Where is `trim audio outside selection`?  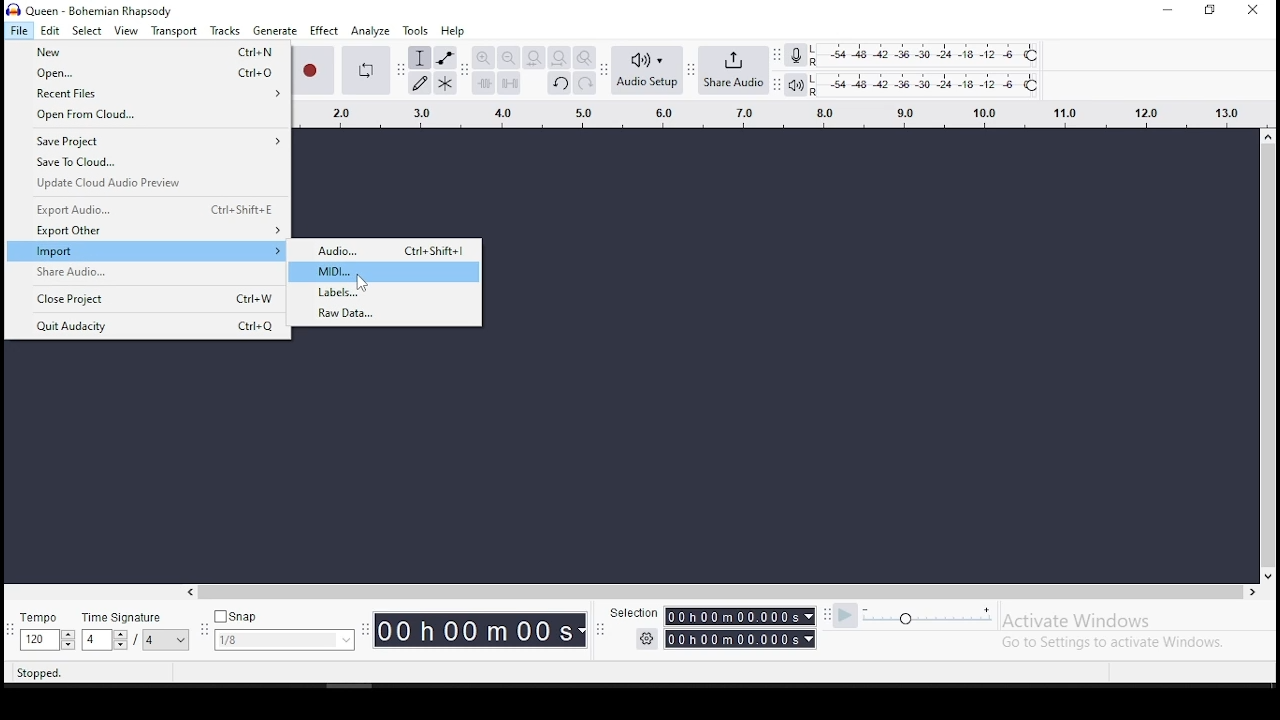 trim audio outside selection is located at coordinates (483, 84).